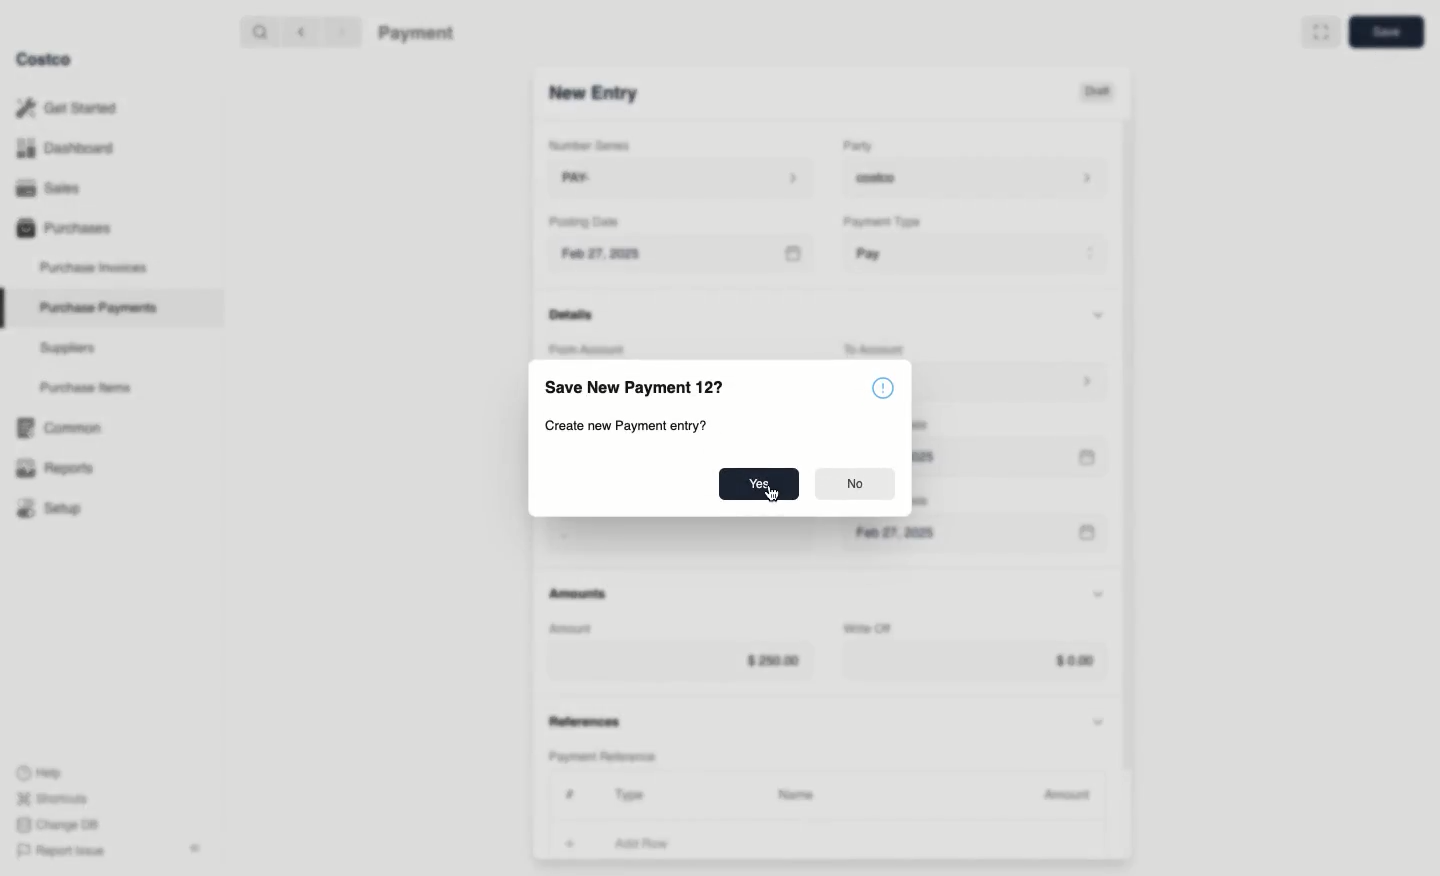 This screenshot has width=1440, height=876. What do you see at coordinates (56, 510) in the screenshot?
I see `Setup` at bounding box center [56, 510].